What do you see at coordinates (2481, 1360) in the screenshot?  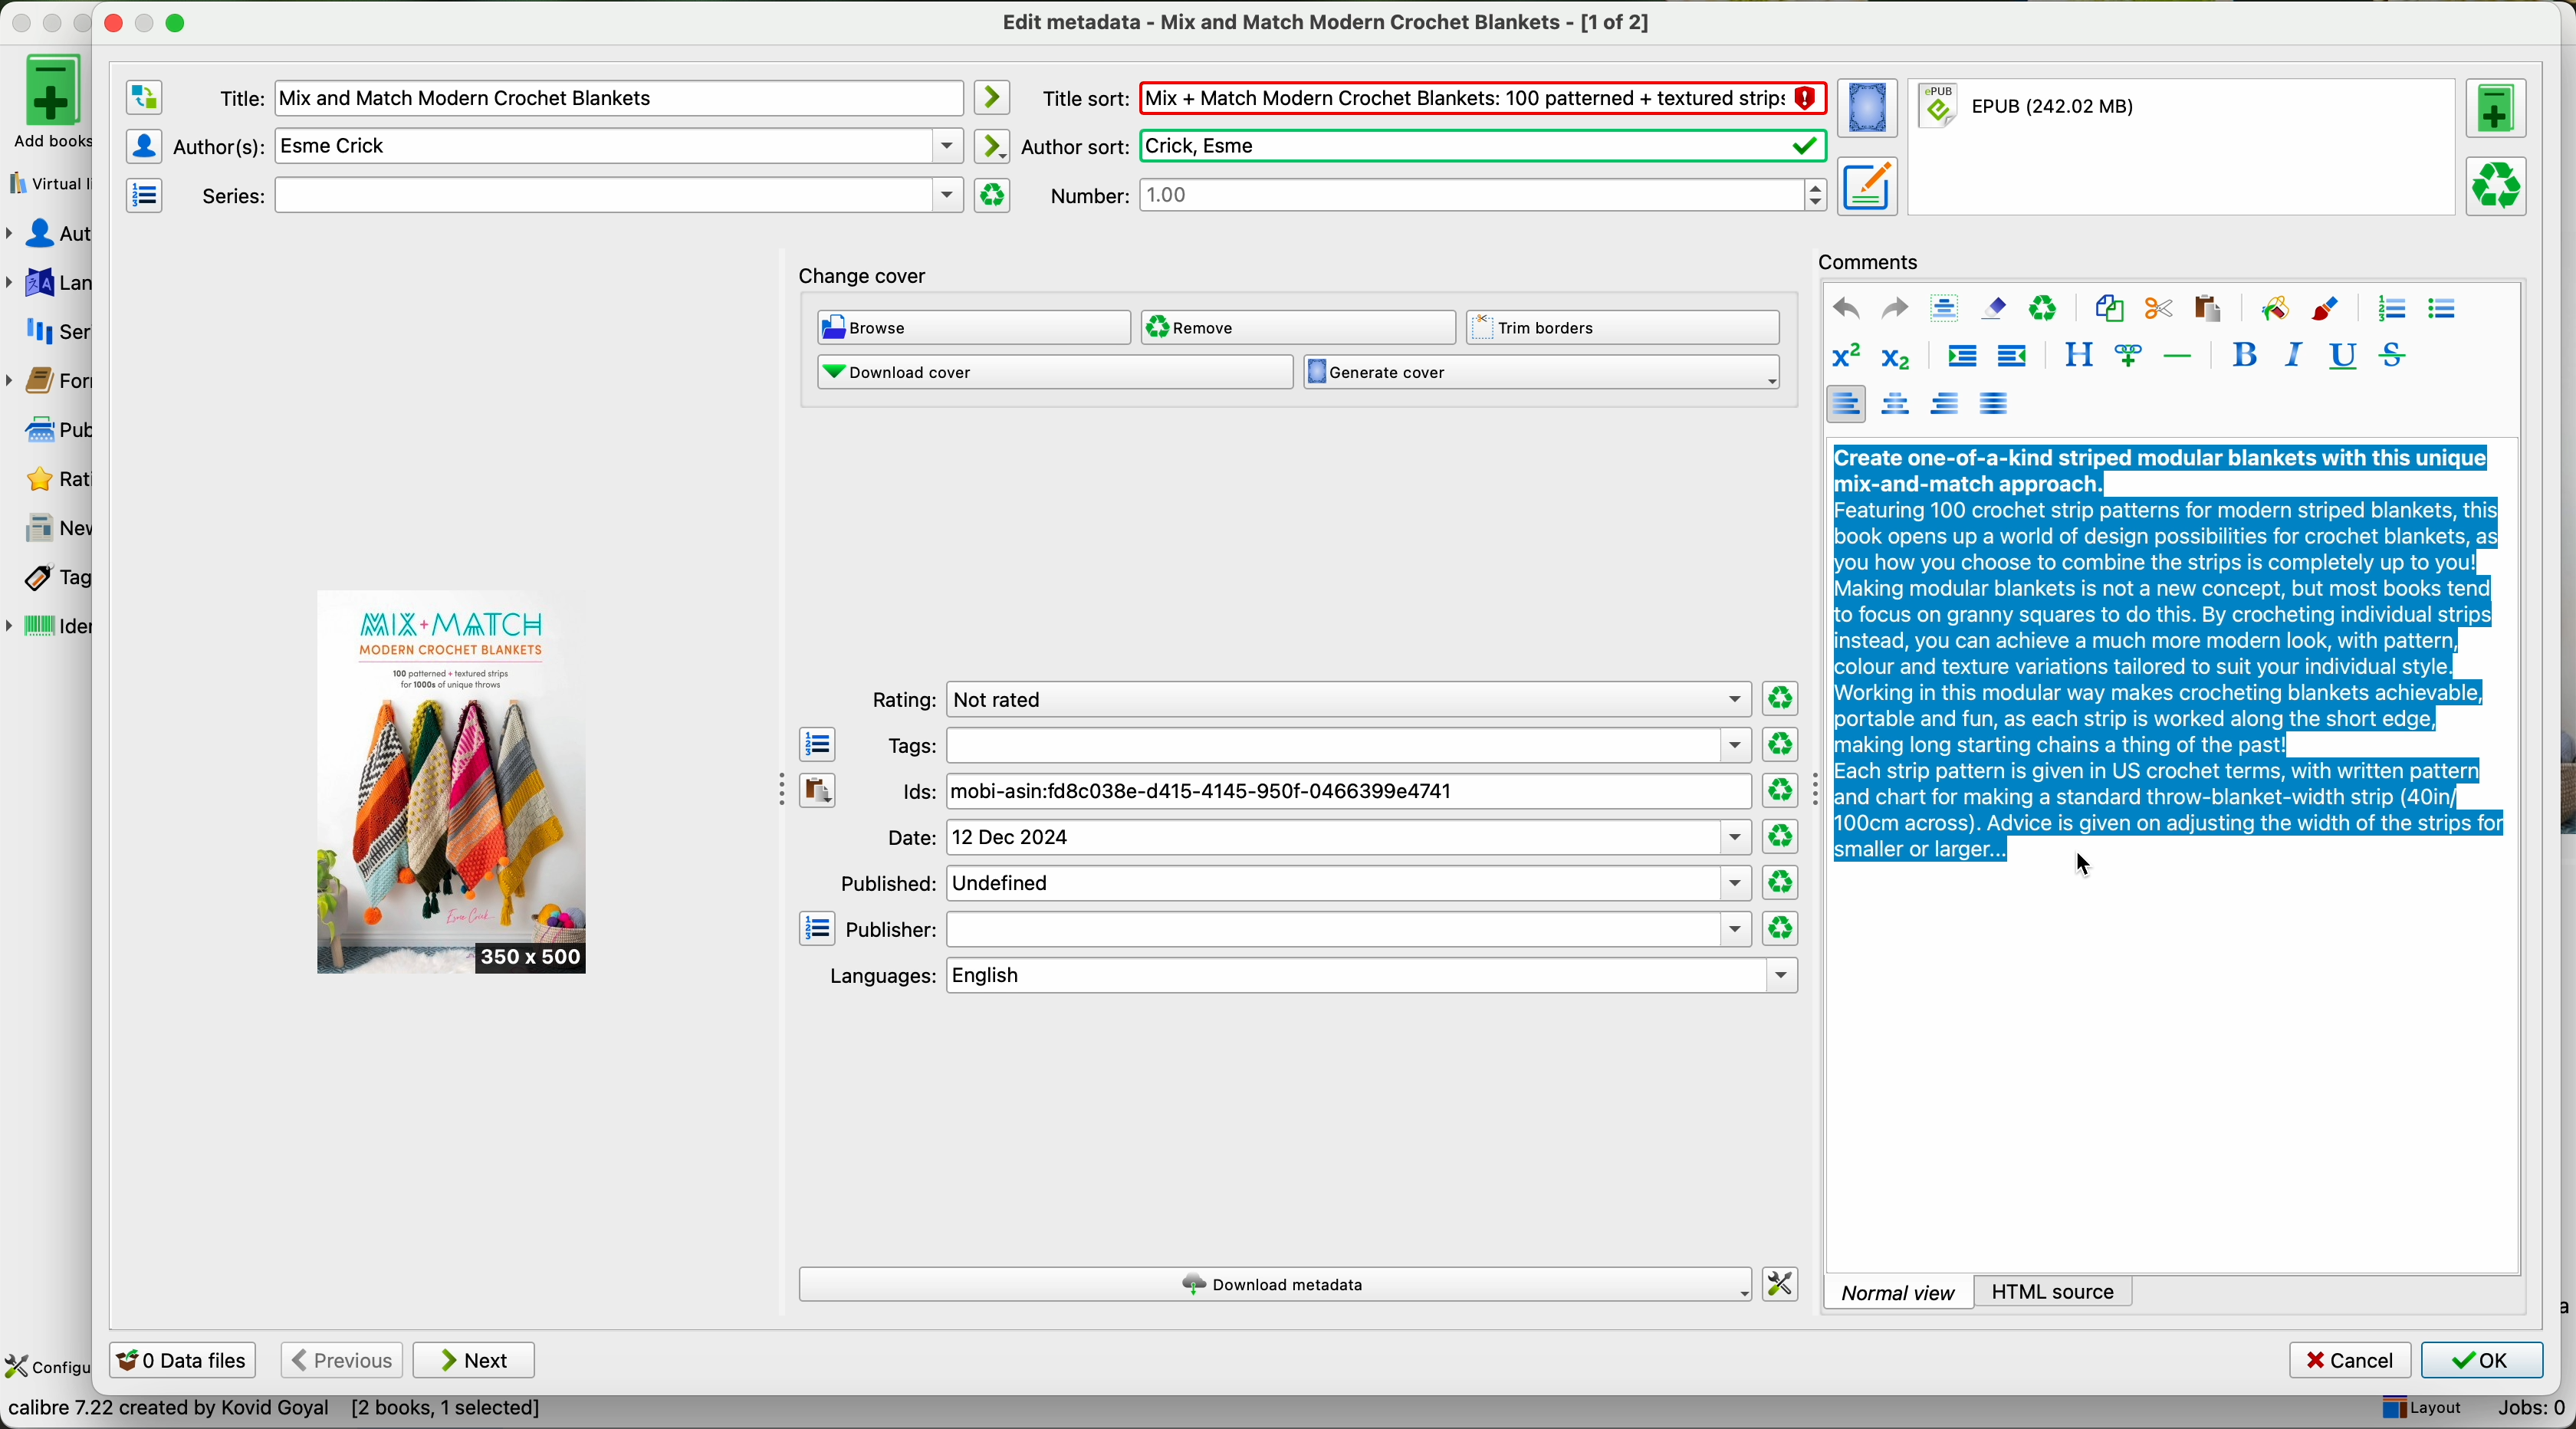 I see `OK` at bounding box center [2481, 1360].